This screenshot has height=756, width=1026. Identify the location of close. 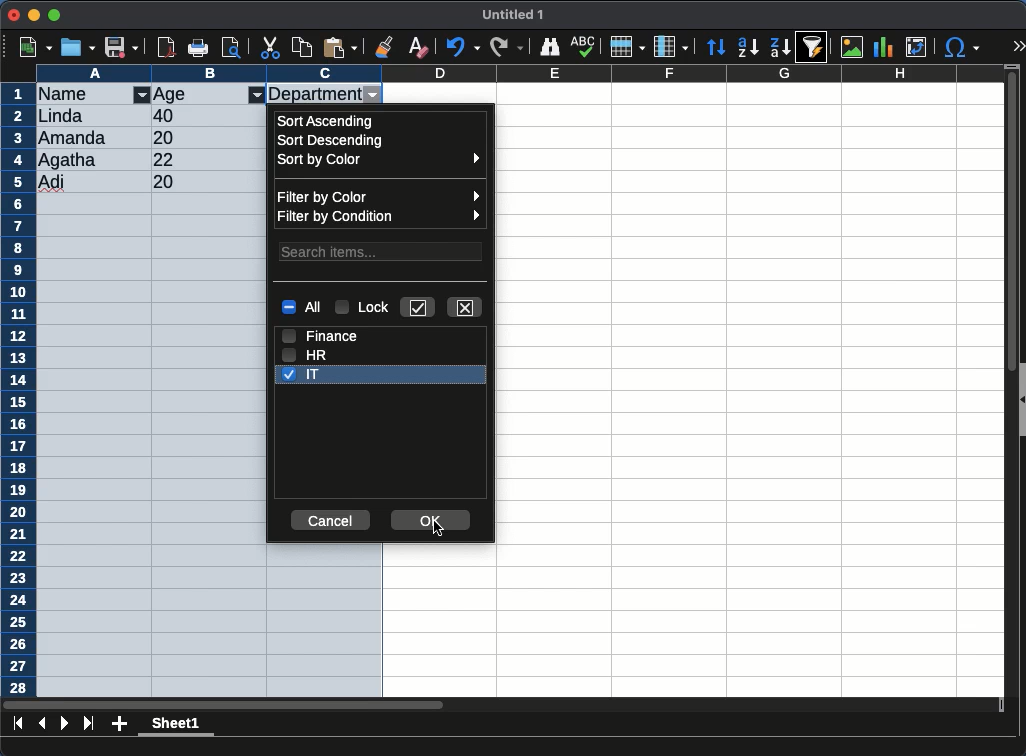
(14, 16).